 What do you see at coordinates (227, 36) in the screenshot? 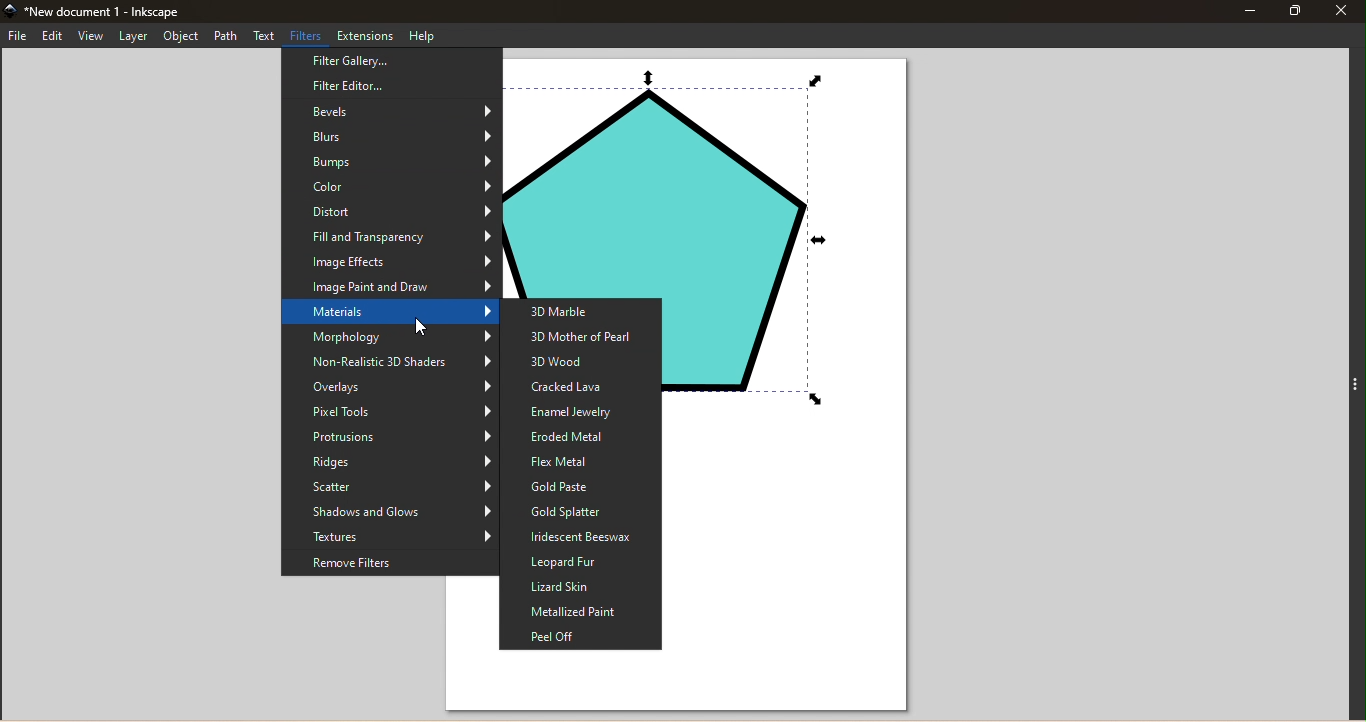
I see `Path` at bounding box center [227, 36].